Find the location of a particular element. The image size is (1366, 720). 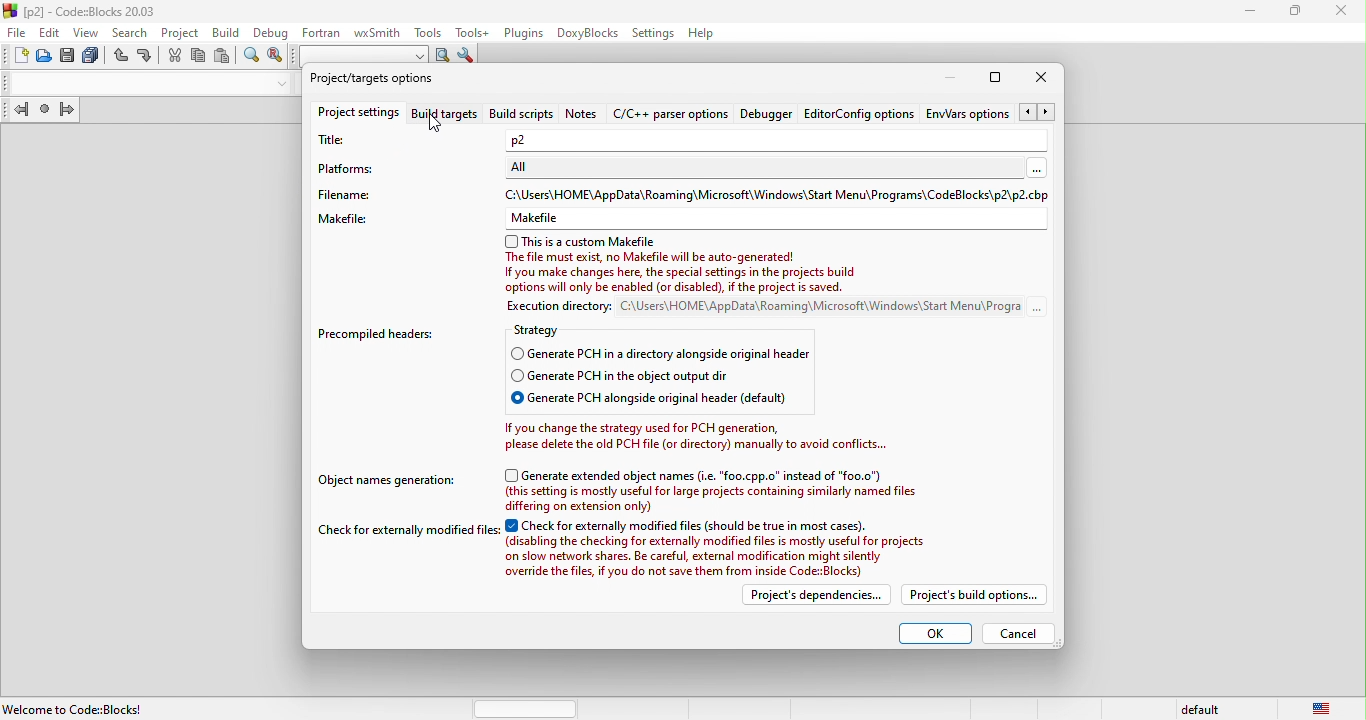

ALL is located at coordinates (694, 166).